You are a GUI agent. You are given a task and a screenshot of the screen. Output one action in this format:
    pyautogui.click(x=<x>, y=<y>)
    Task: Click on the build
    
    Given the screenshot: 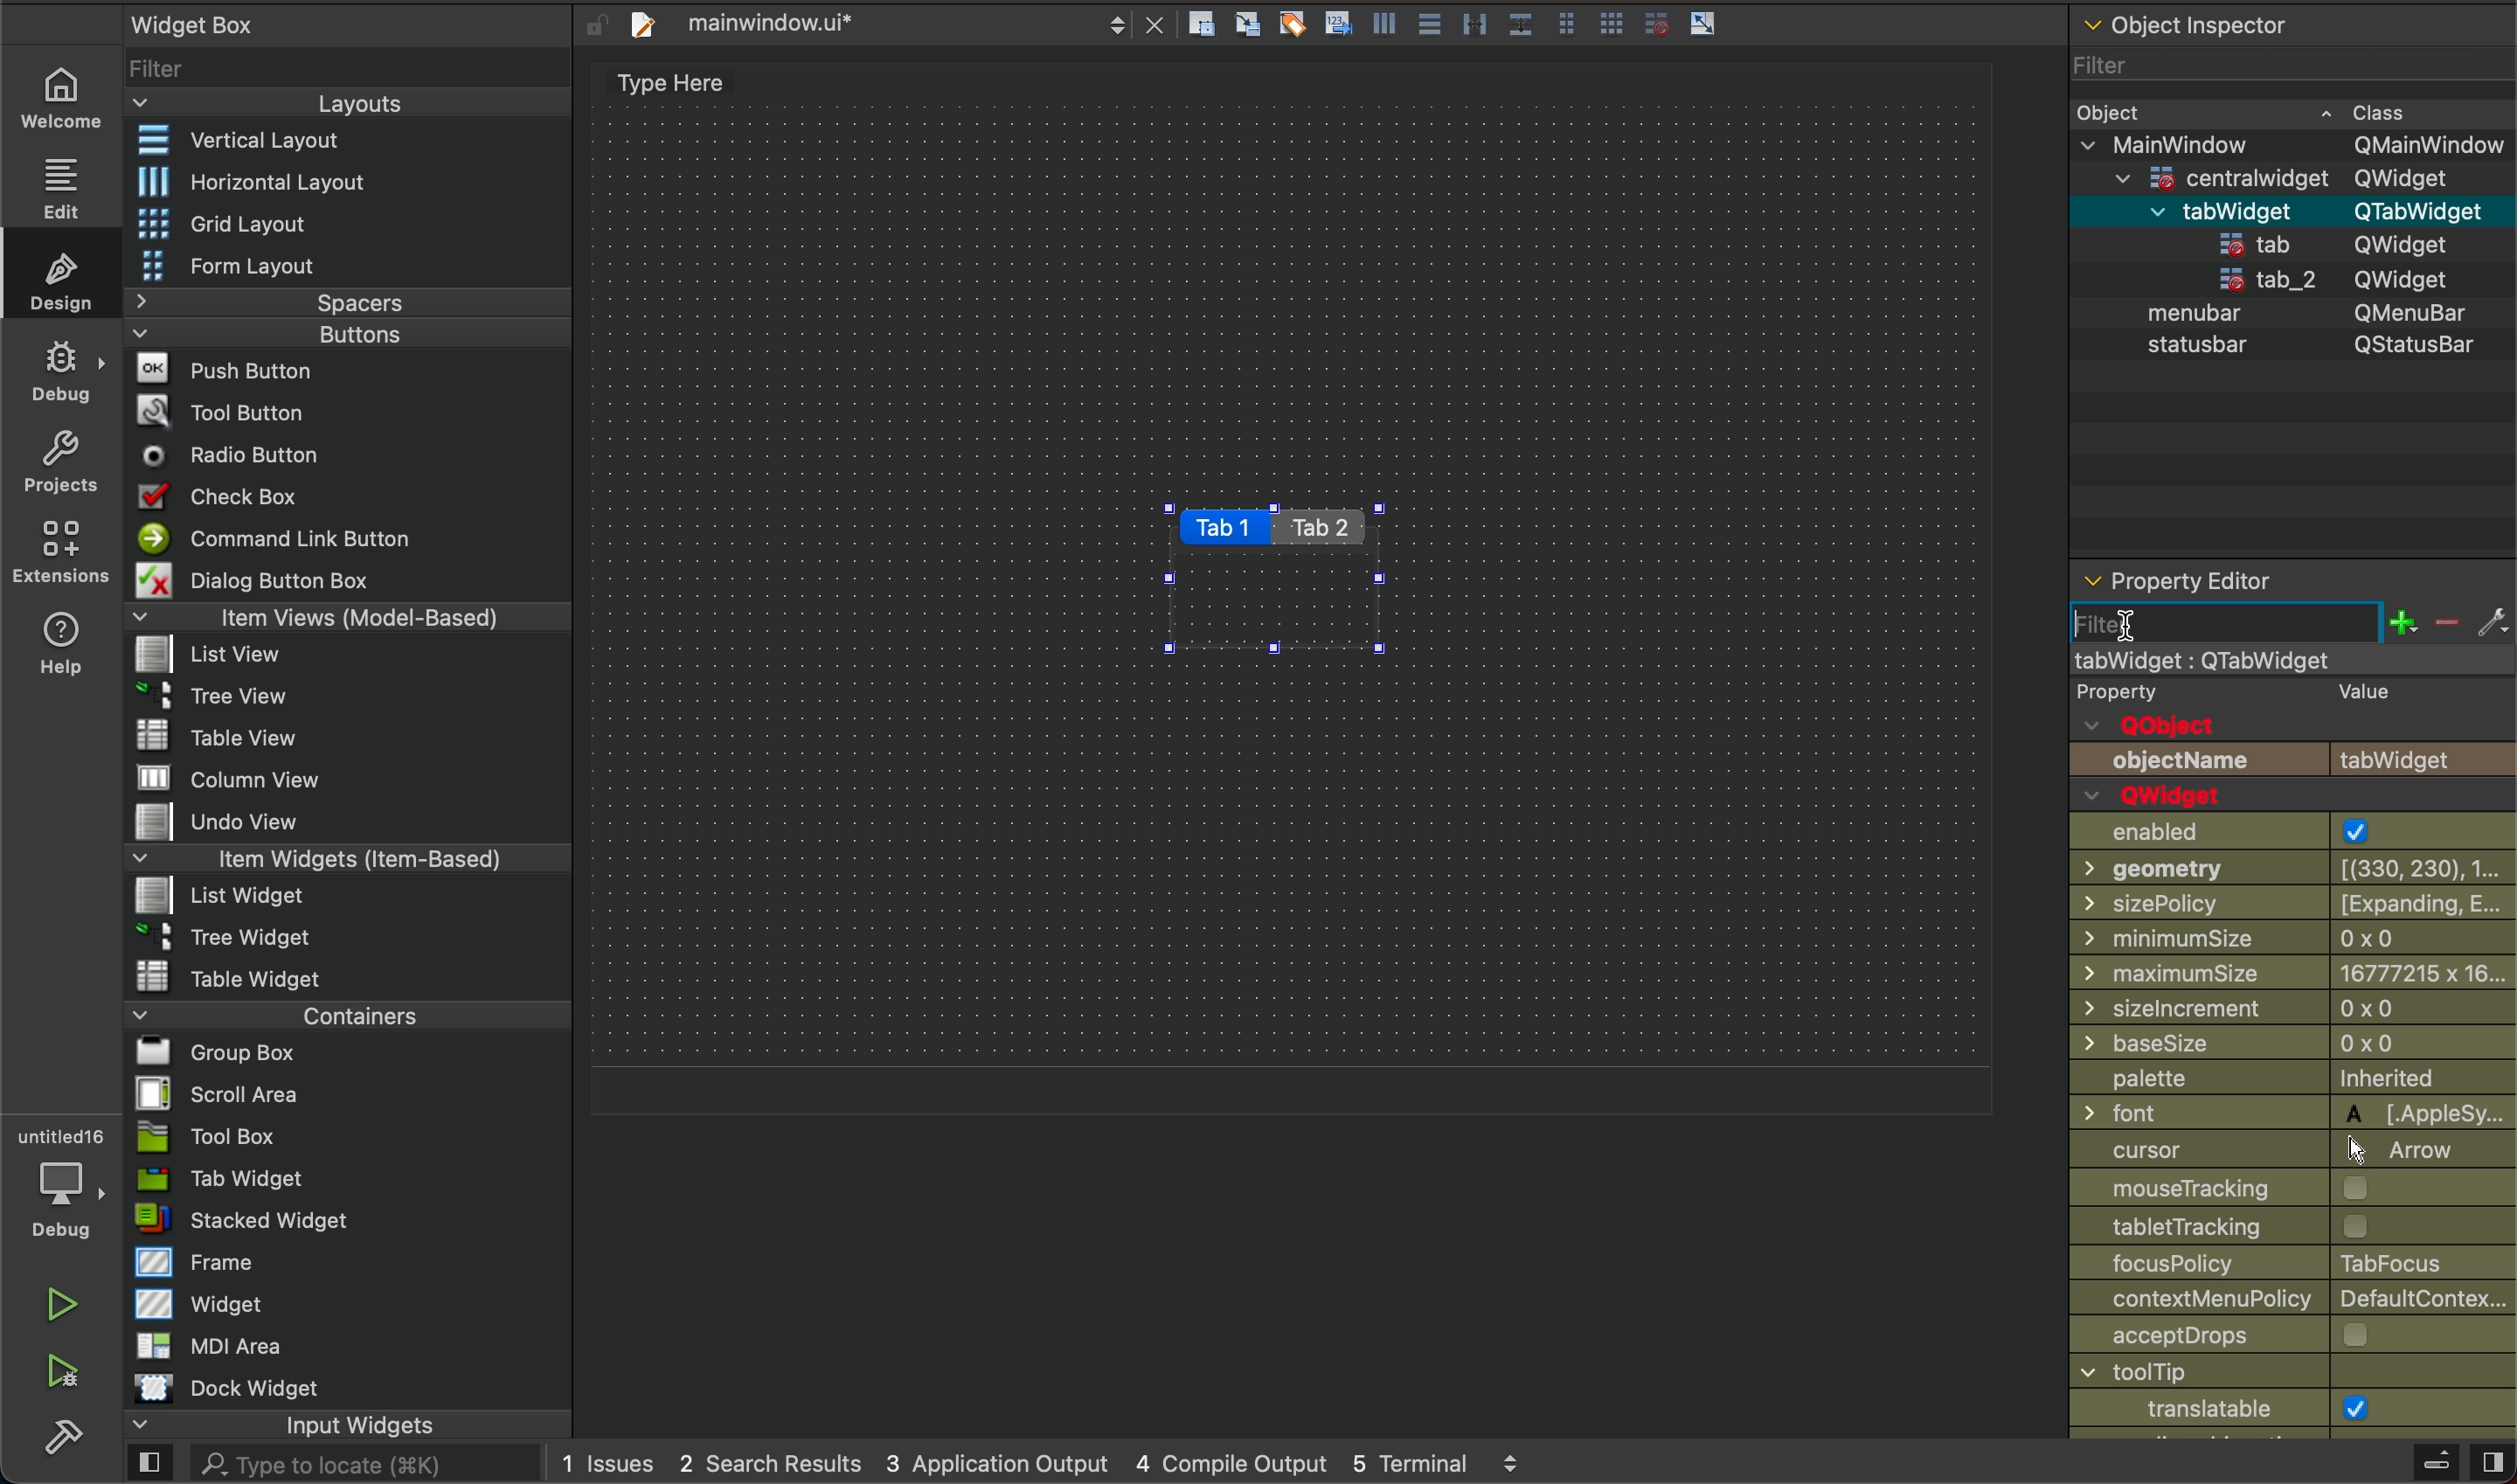 What is the action you would take?
    pyautogui.click(x=73, y=1441)
    